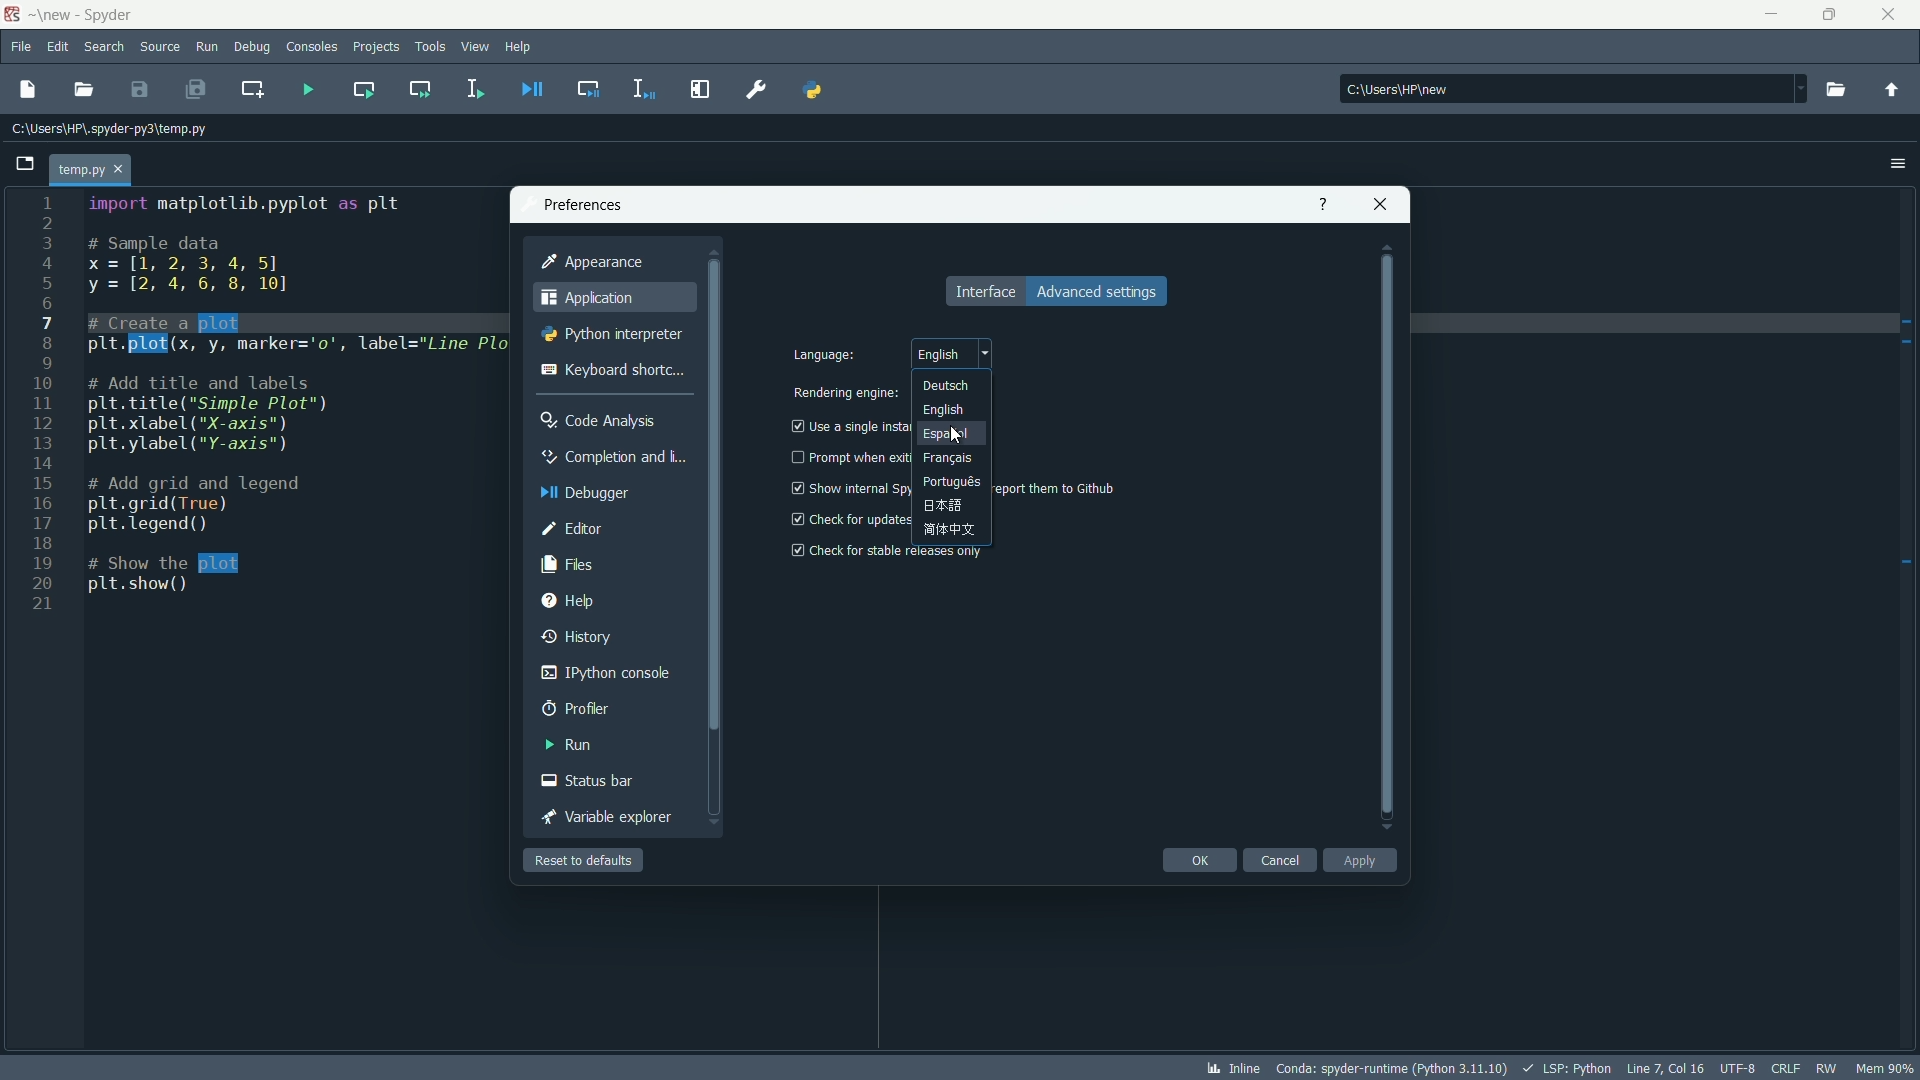 This screenshot has width=1920, height=1080. I want to click on run current cell and go to the next one, so click(419, 88).